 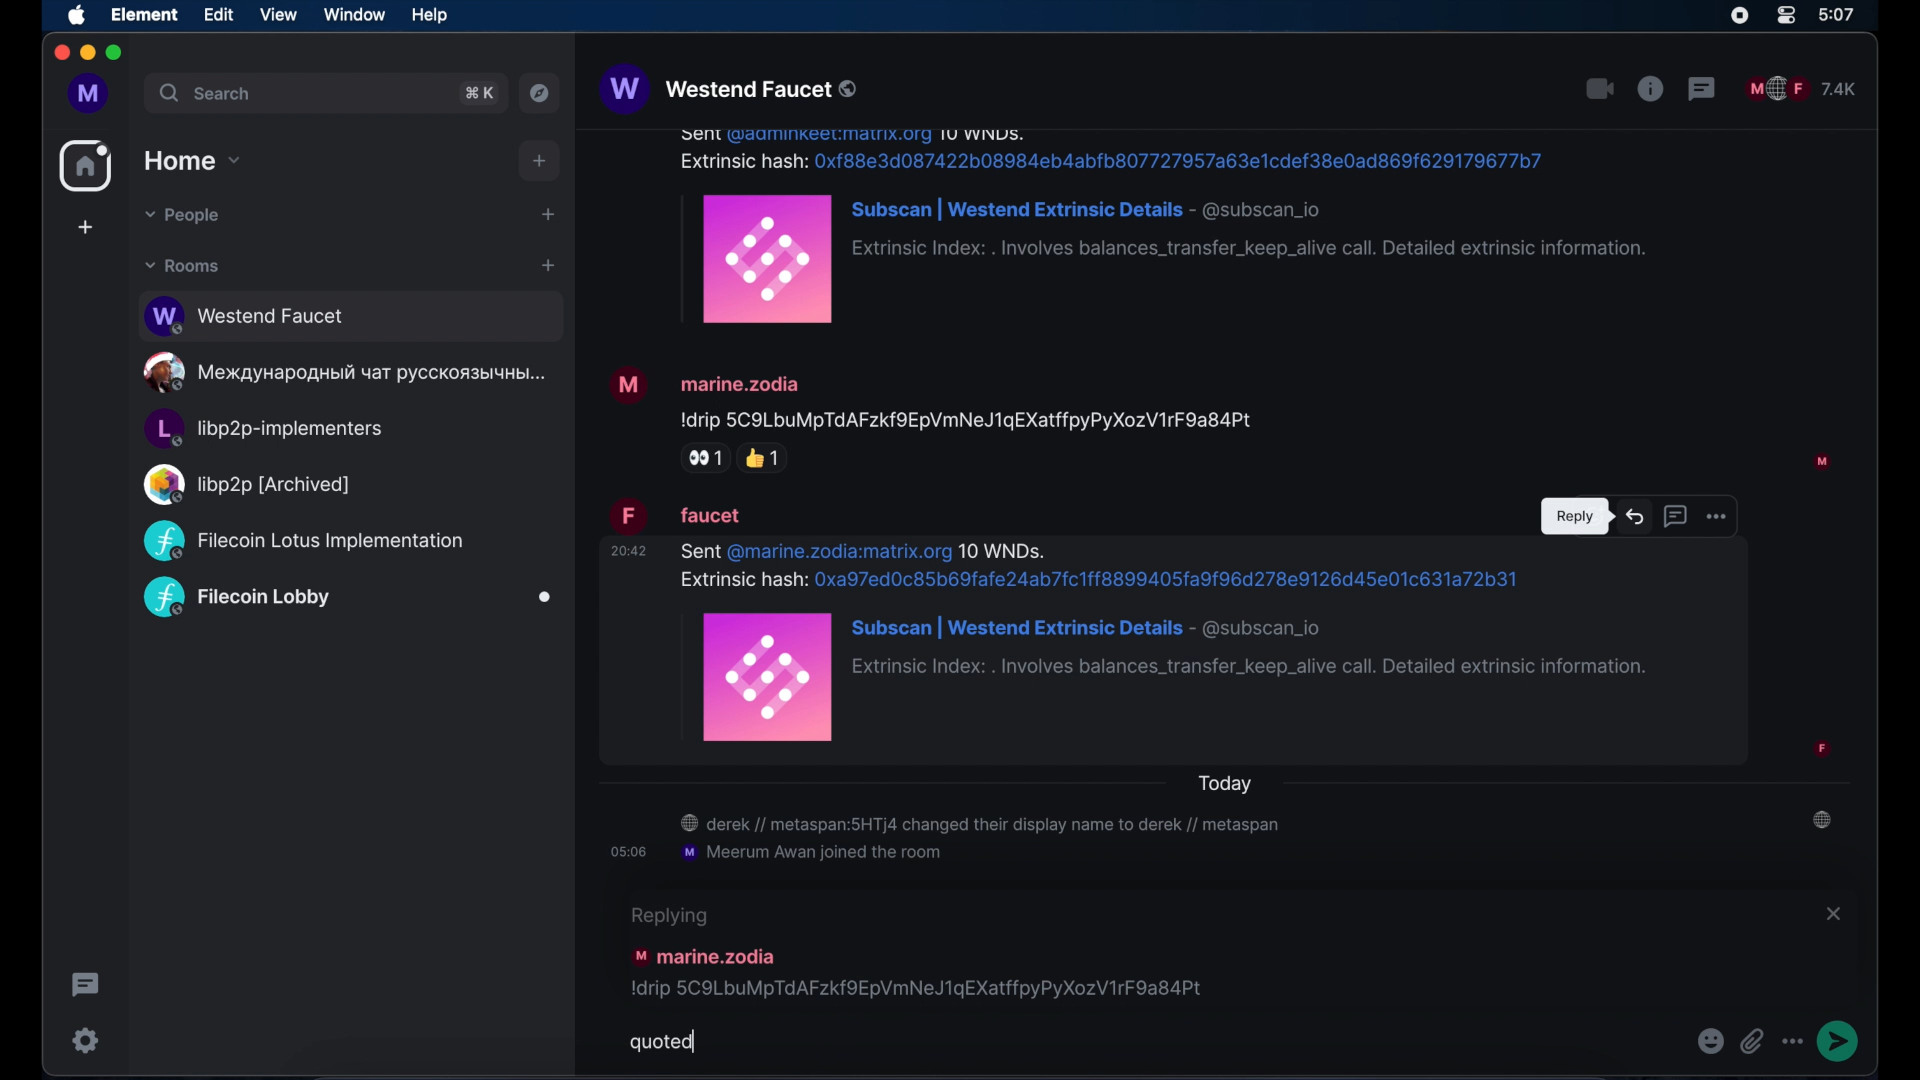 I want to click on control center, so click(x=1785, y=16).